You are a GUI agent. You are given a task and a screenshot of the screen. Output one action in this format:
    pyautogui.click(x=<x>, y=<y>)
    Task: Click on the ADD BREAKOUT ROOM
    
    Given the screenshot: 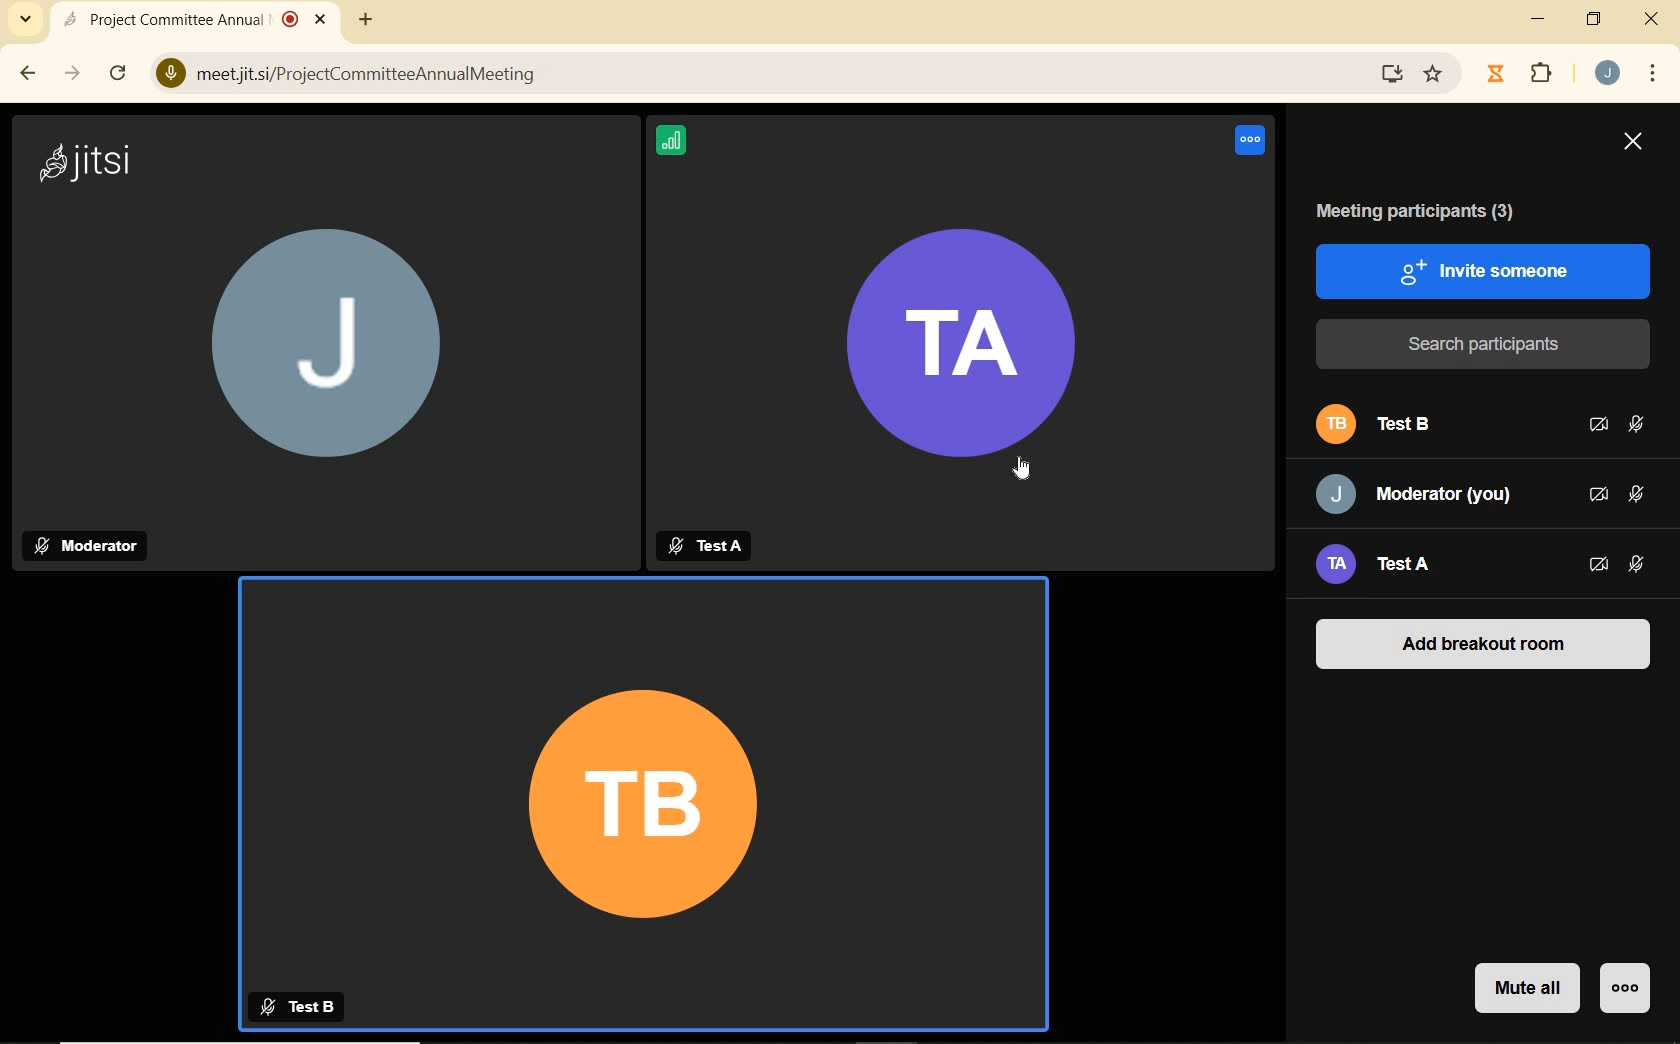 What is the action you would take?
    pyautogui.click(x=1482, y=648)
    